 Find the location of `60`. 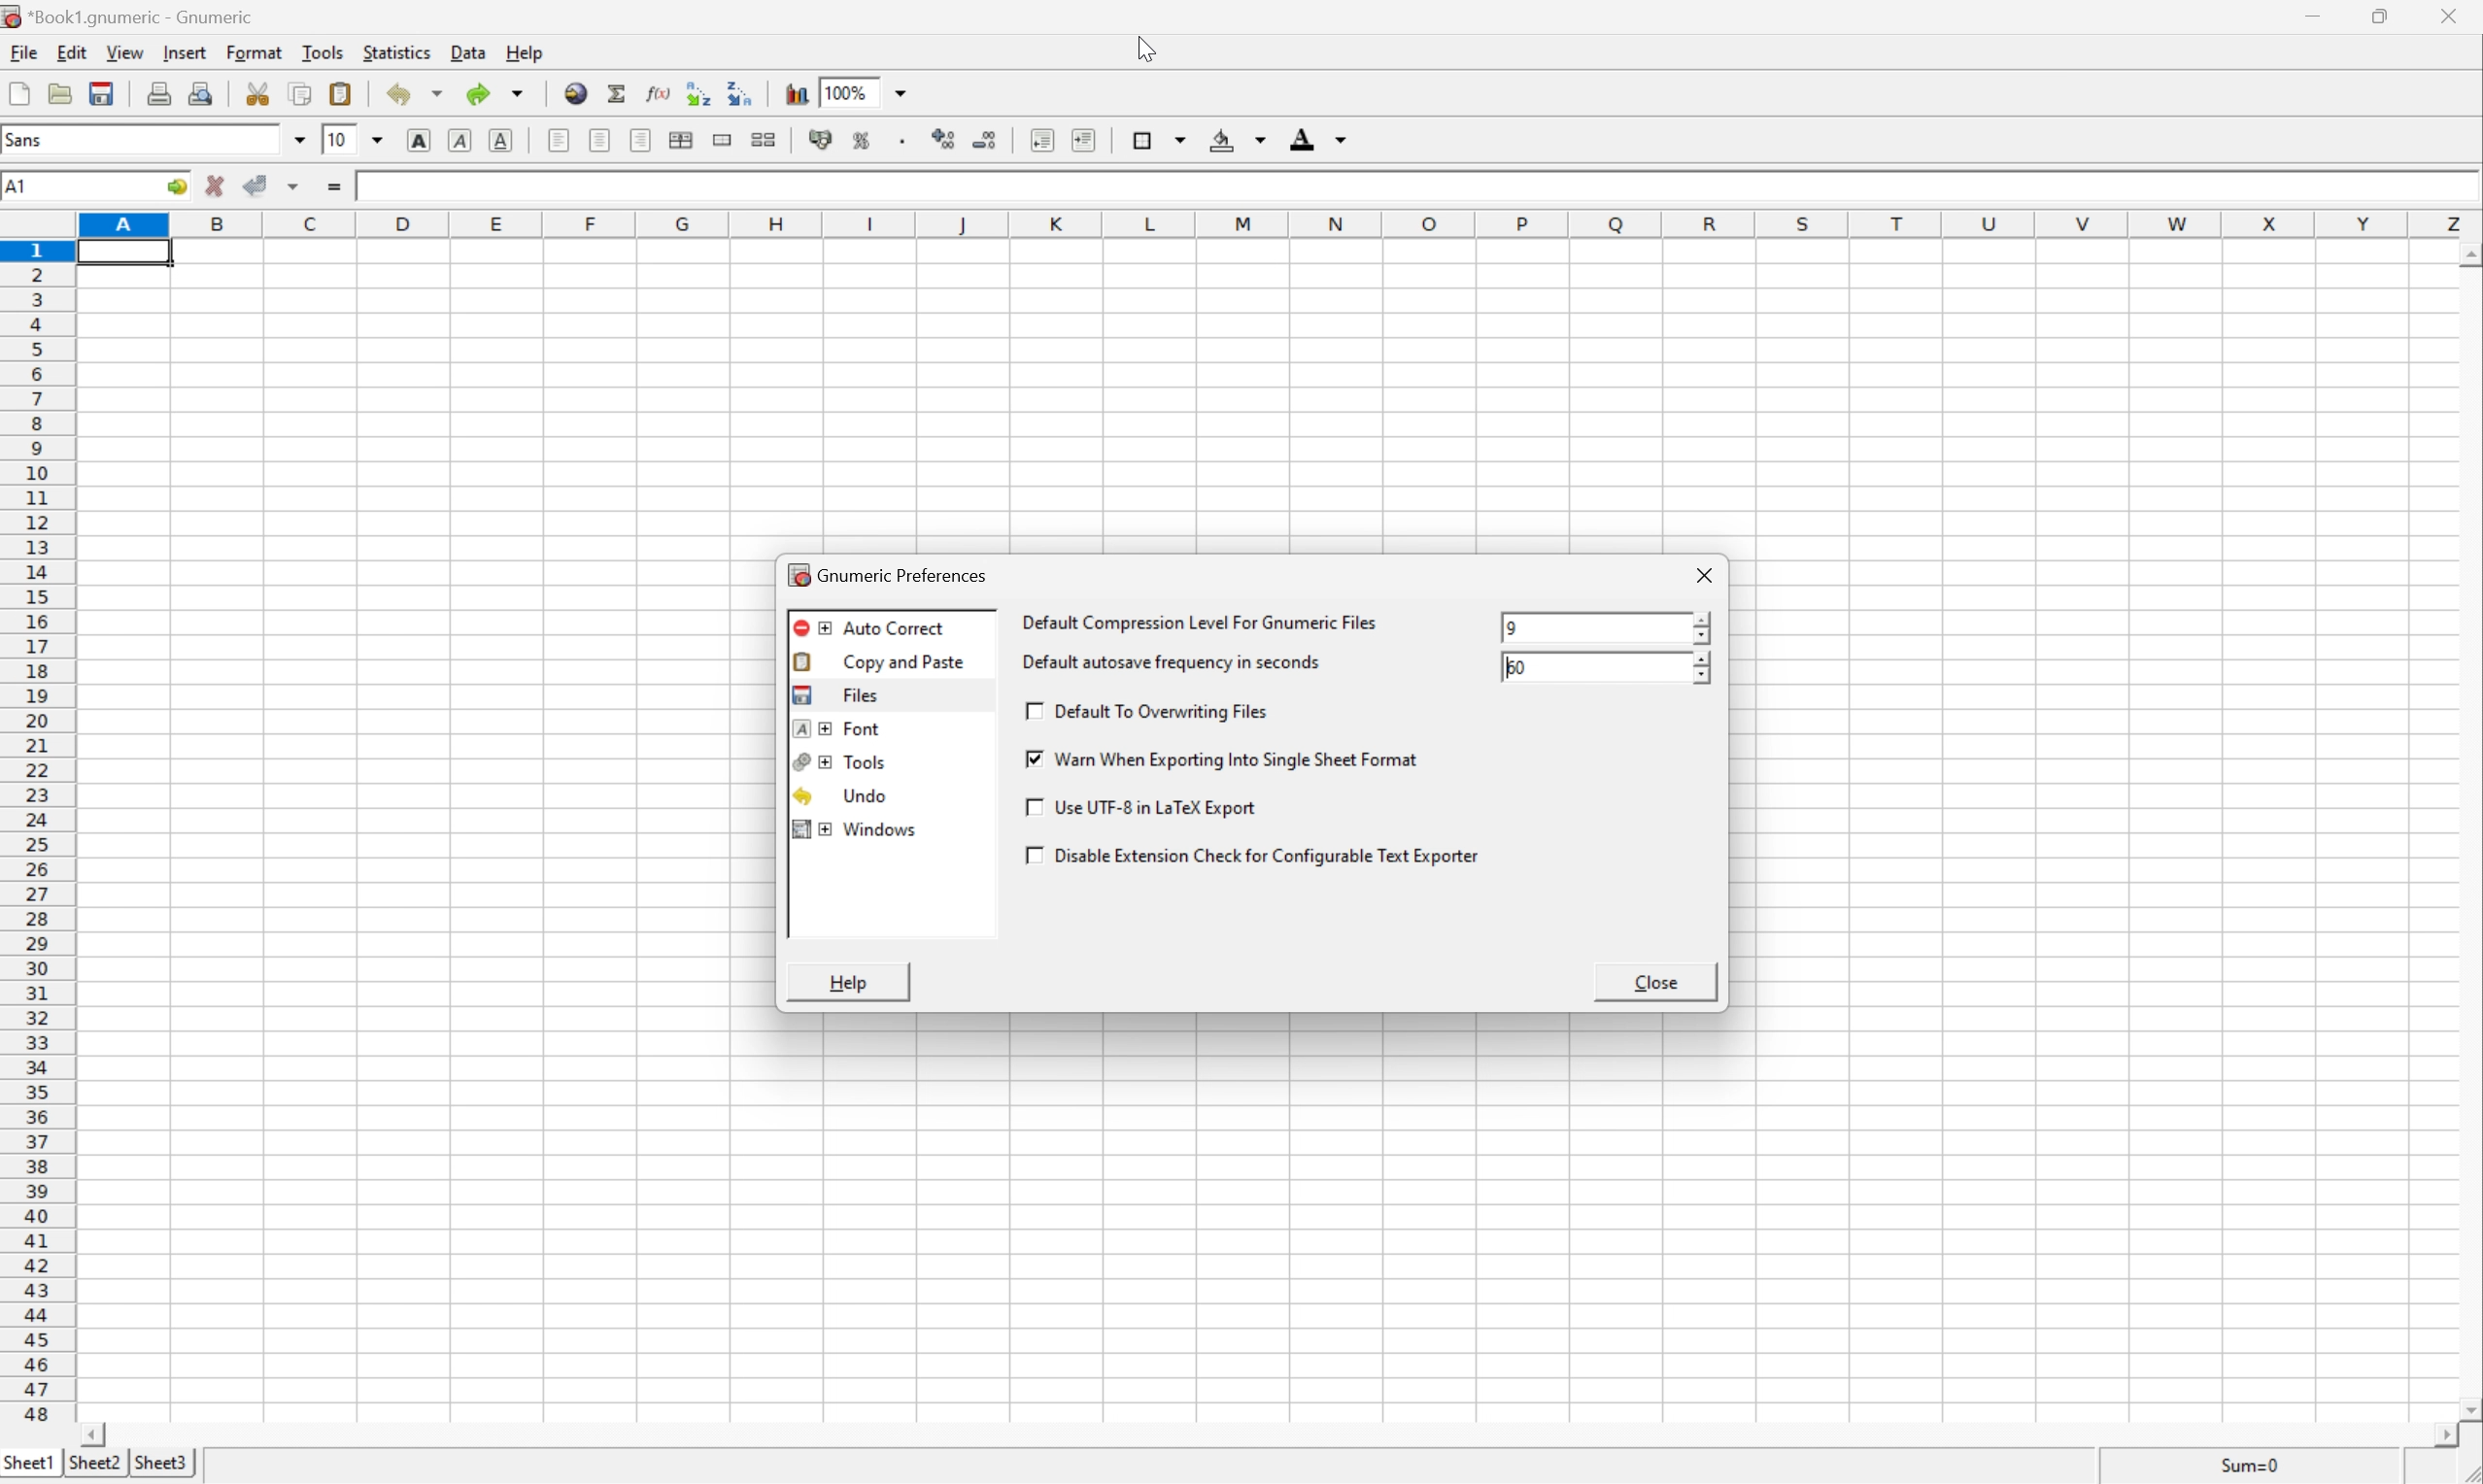

60 is located at coordinates (1519, 668).